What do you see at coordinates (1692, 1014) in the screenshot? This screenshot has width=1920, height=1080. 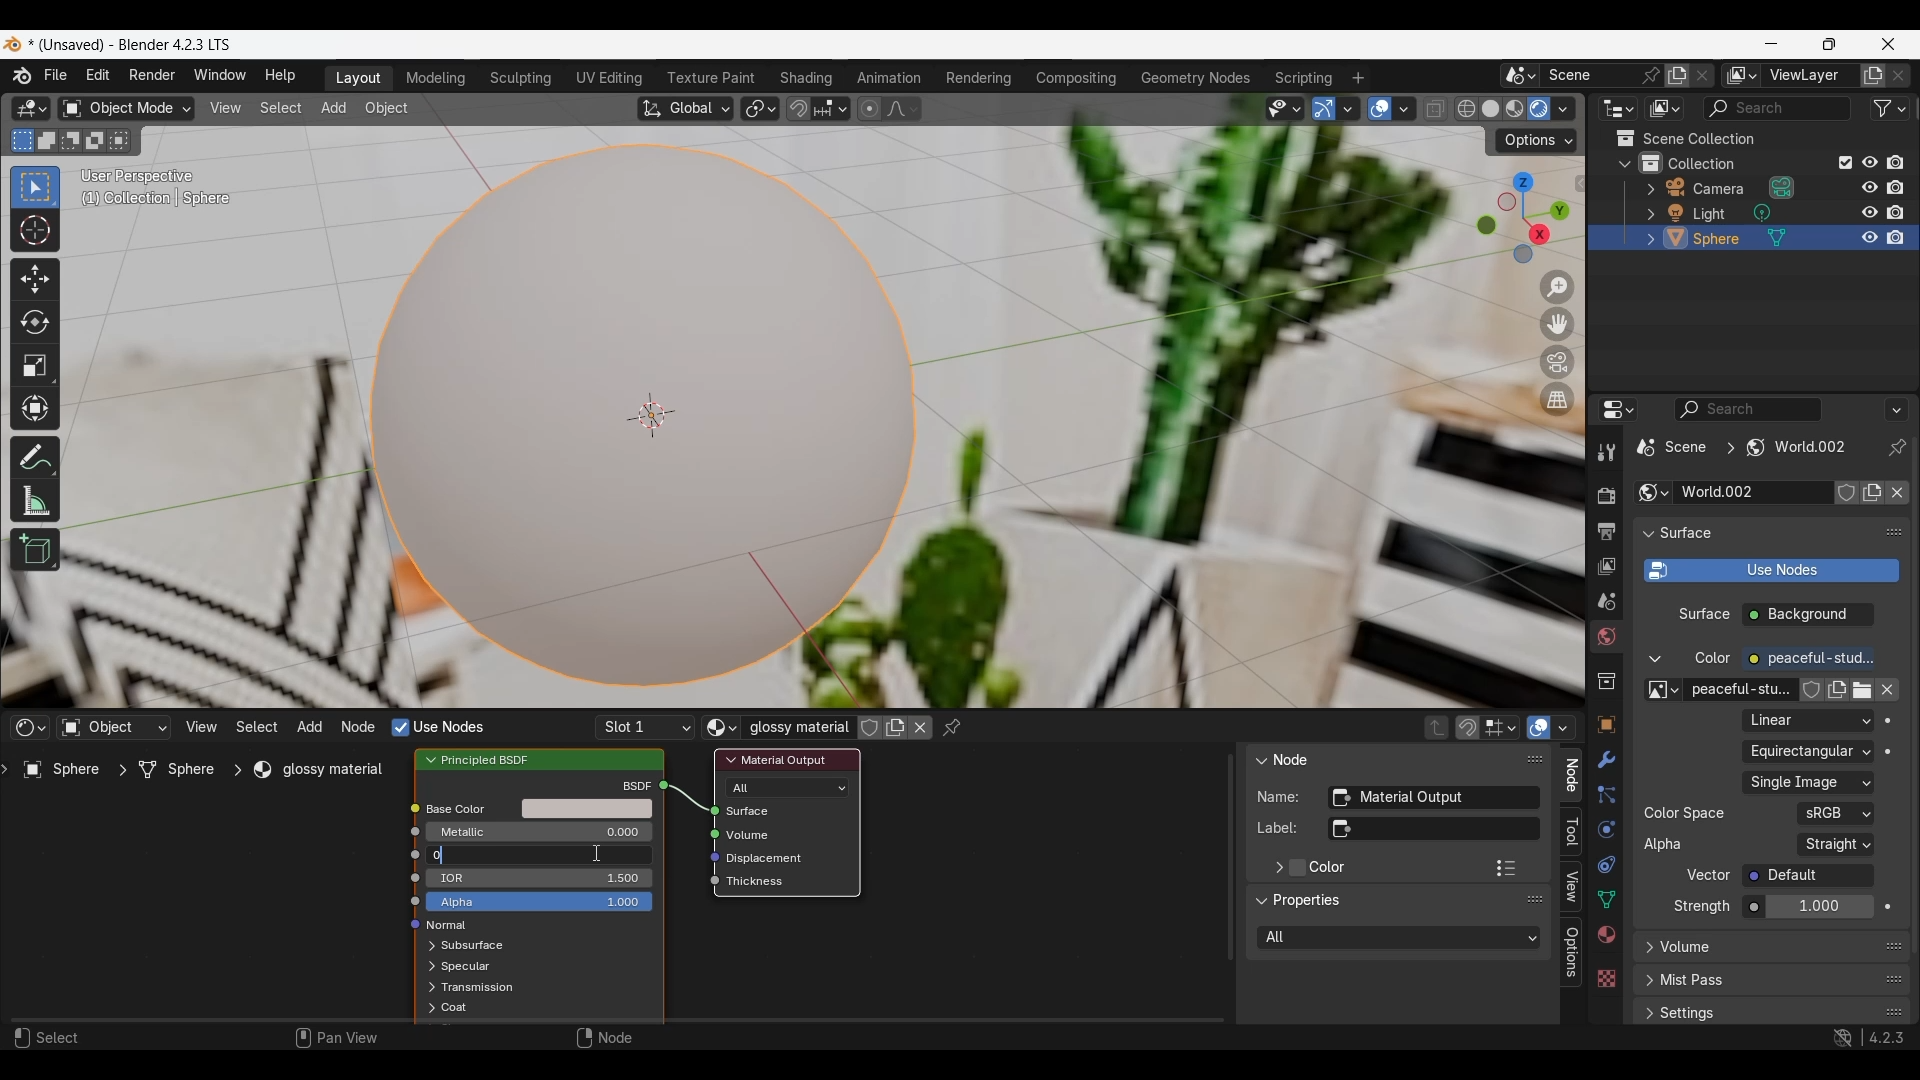 I see `settings` at bounding box center [1692, 1014].